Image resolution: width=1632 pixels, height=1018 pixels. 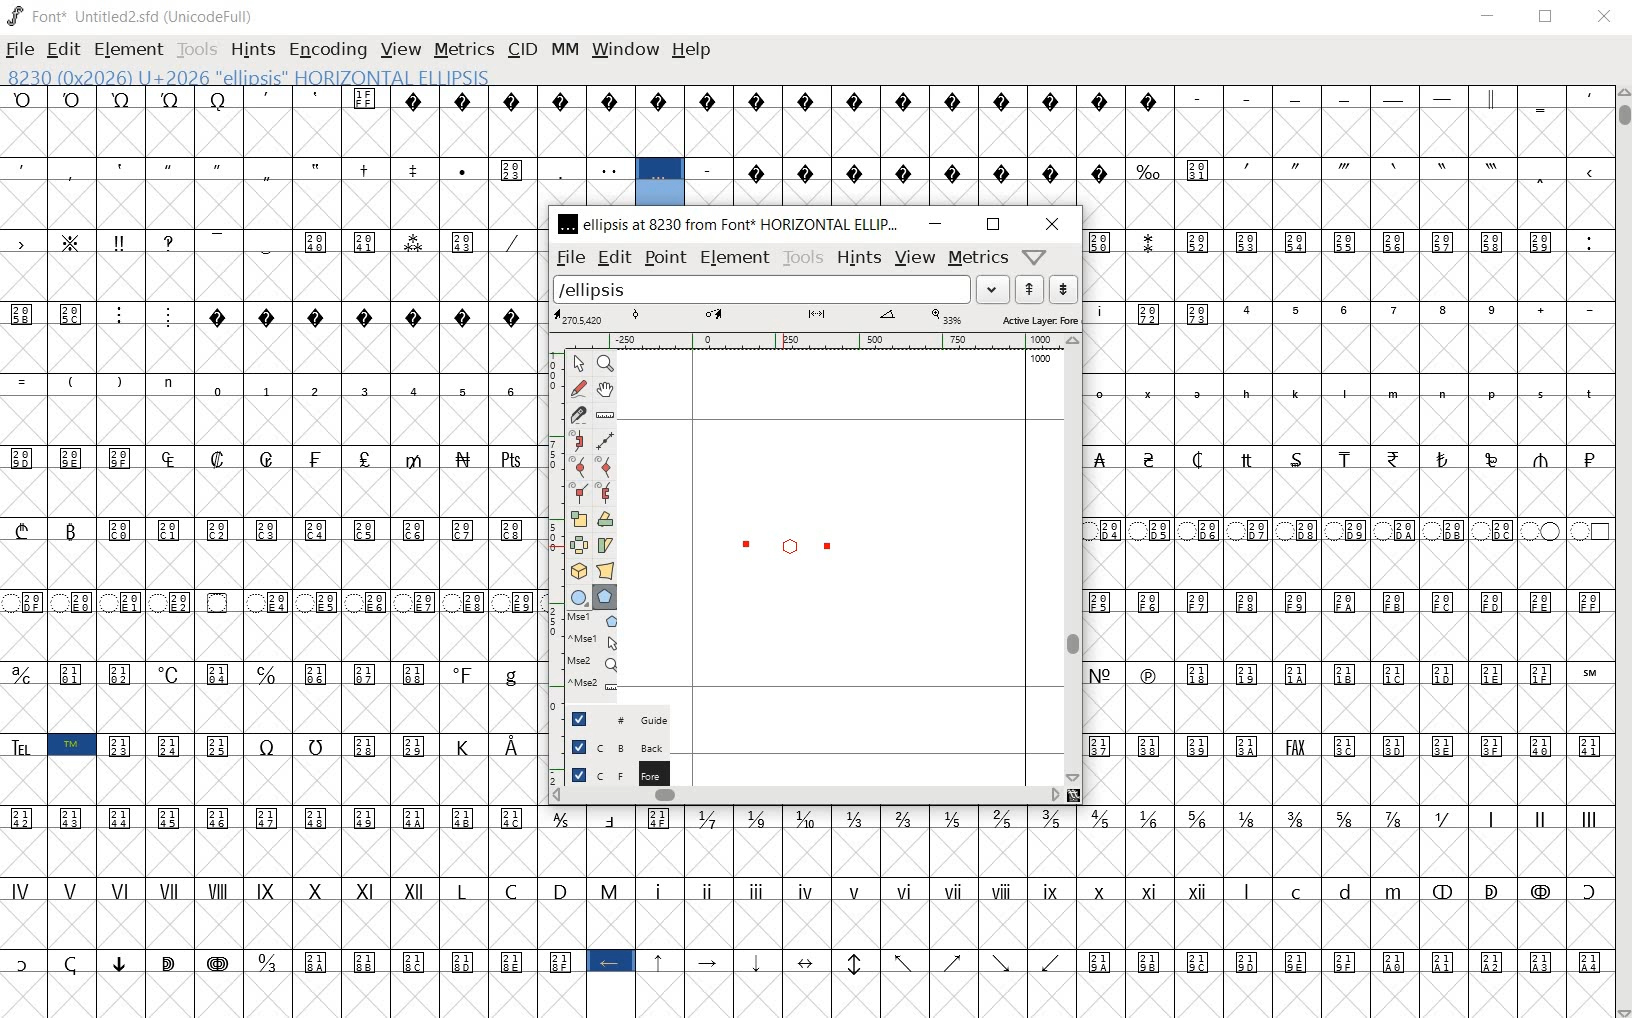 I want to click on minimize, so click(x=935, y=223).